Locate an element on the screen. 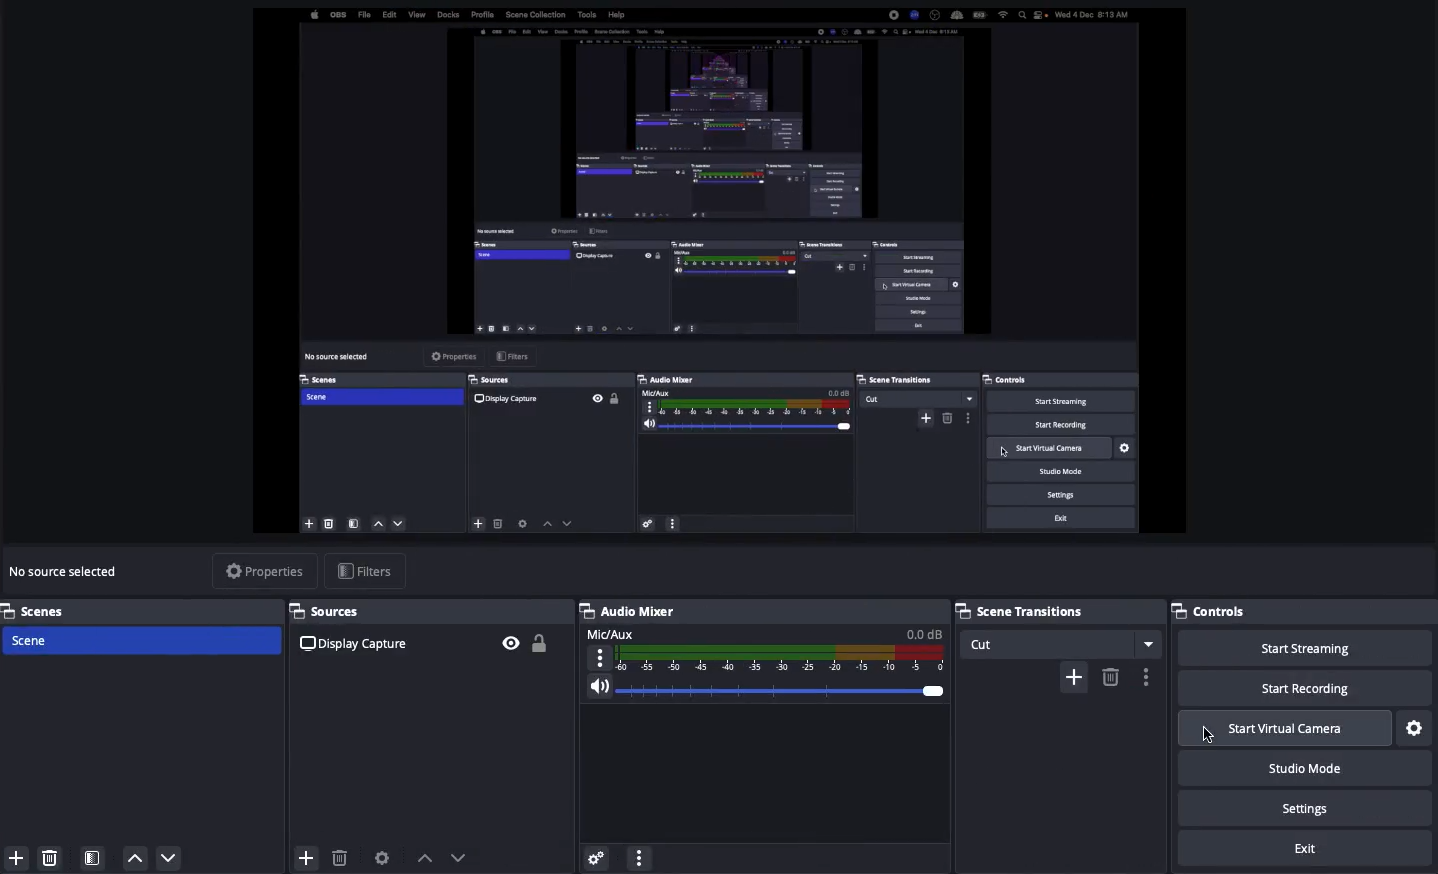 The image size is (1438, 874). Display capture is located at coordinates (355, 644).